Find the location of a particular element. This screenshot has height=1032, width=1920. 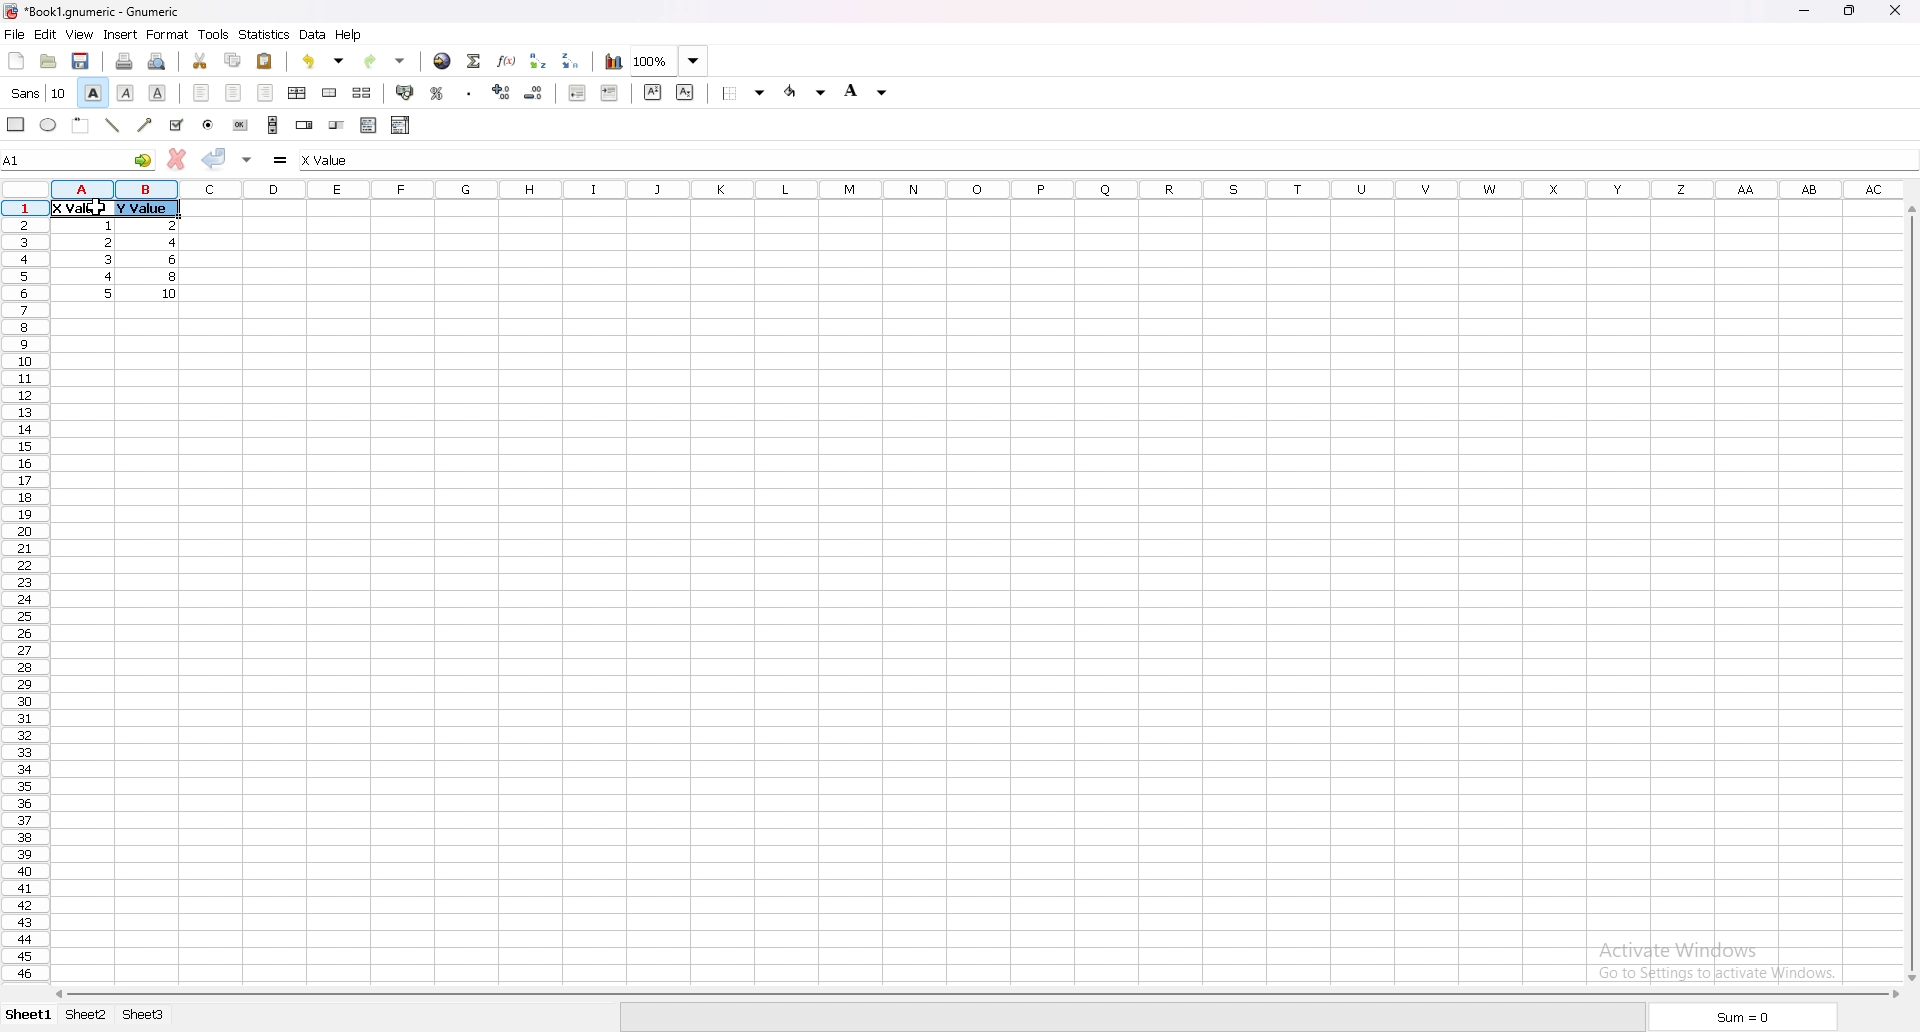

chart is located at coordinates (614, 61).